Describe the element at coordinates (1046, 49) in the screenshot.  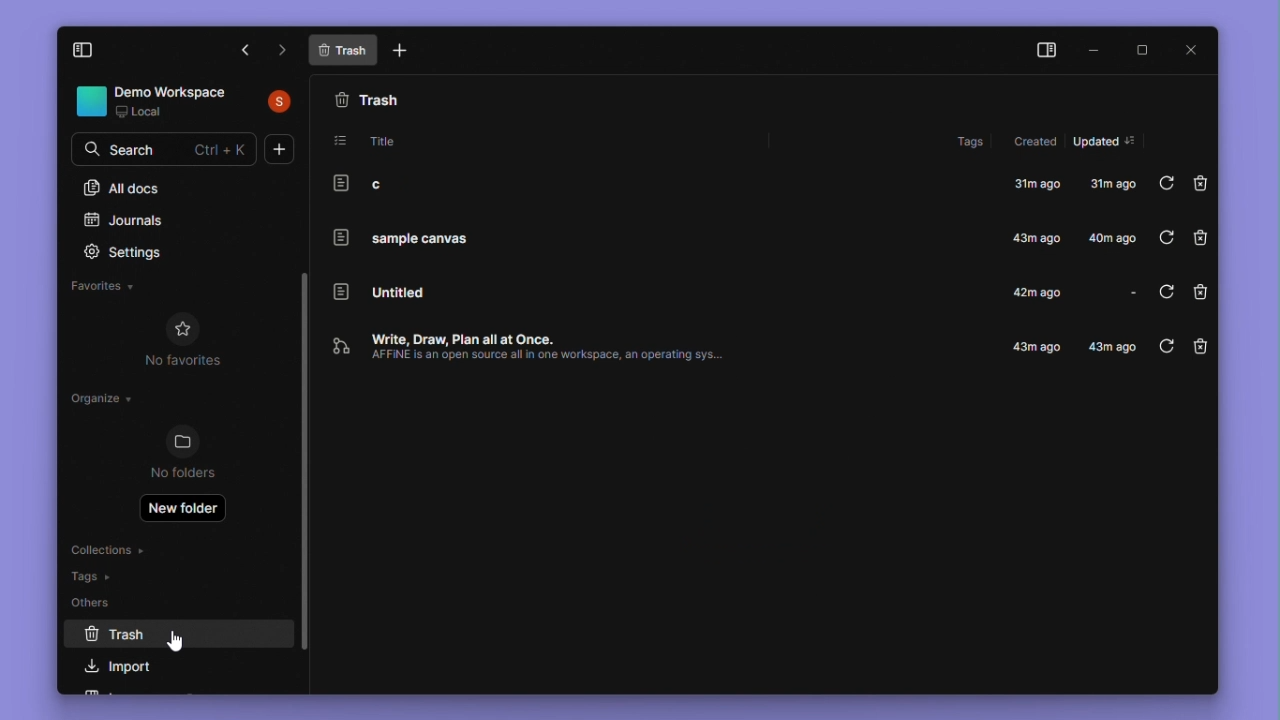
I see `Collapse side bar` at that location.